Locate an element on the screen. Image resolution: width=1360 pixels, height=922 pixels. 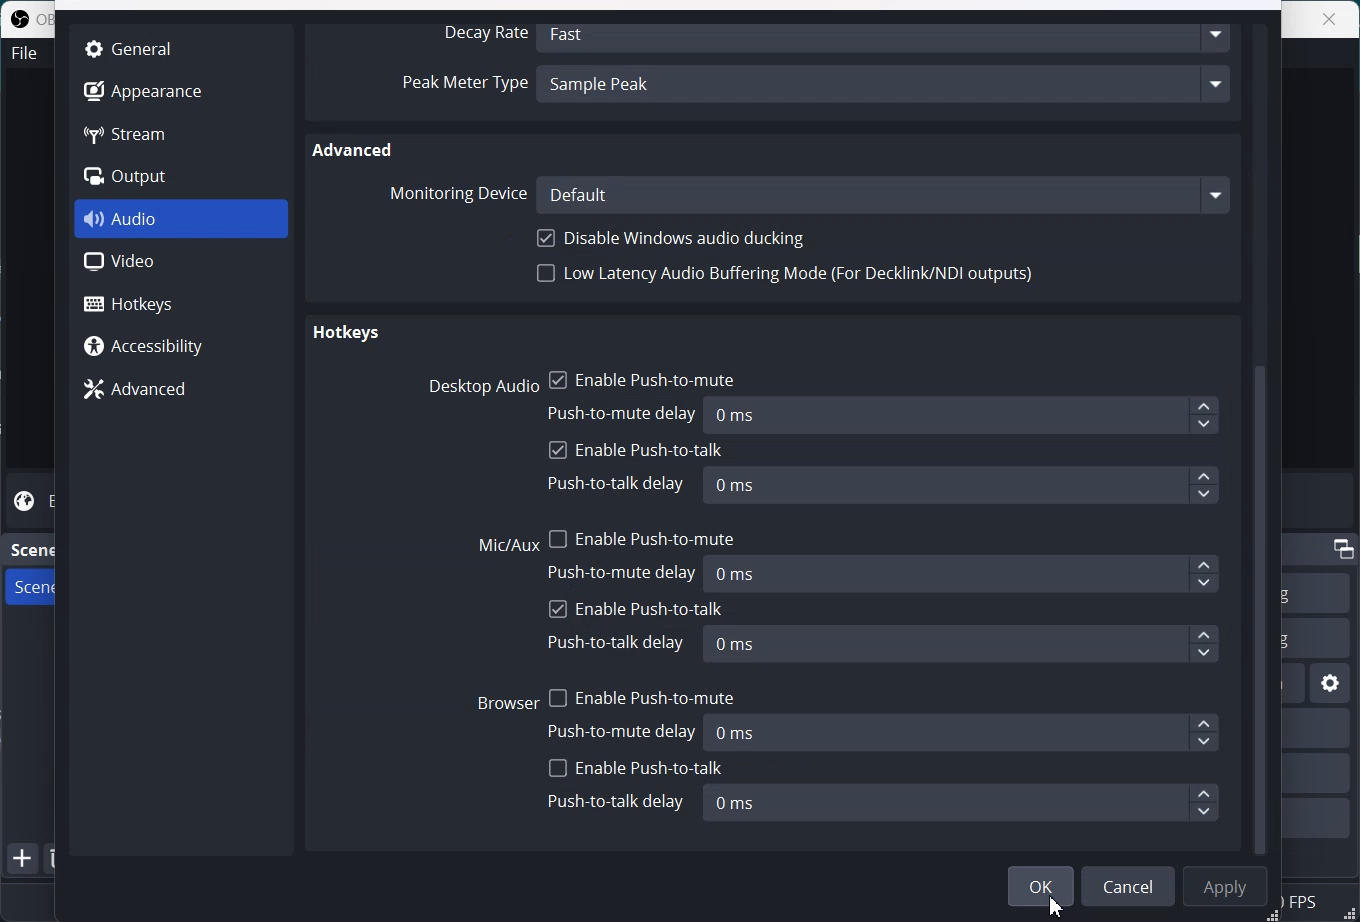
Low Latency Audio Buffering Mode (For Decklink/NDI outputs) is located at coordinates (787, 279).